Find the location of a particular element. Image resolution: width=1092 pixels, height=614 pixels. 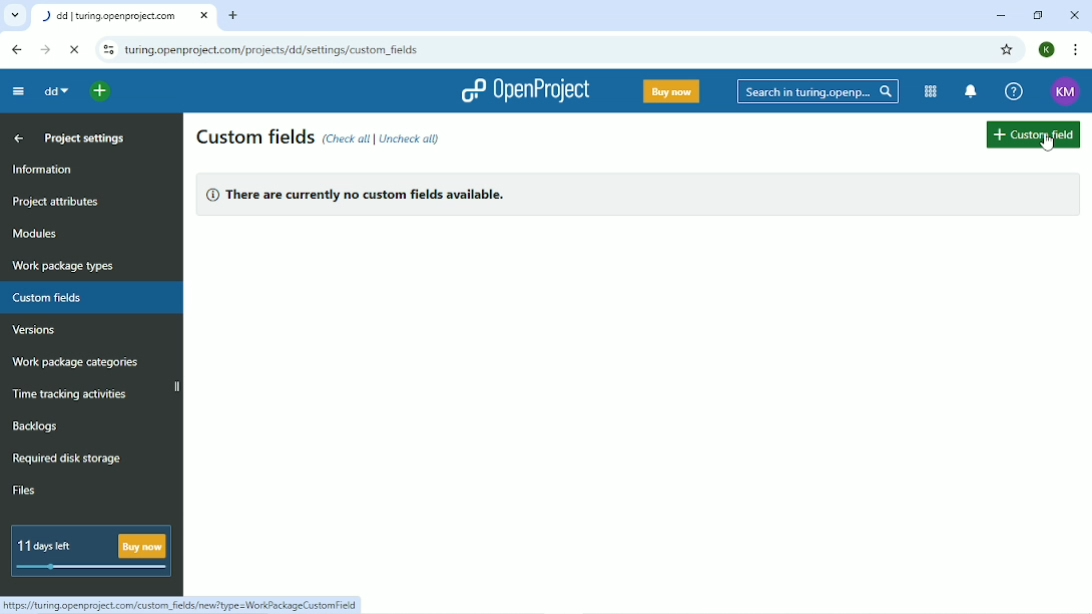

Back is located at coordinates (18, 49).